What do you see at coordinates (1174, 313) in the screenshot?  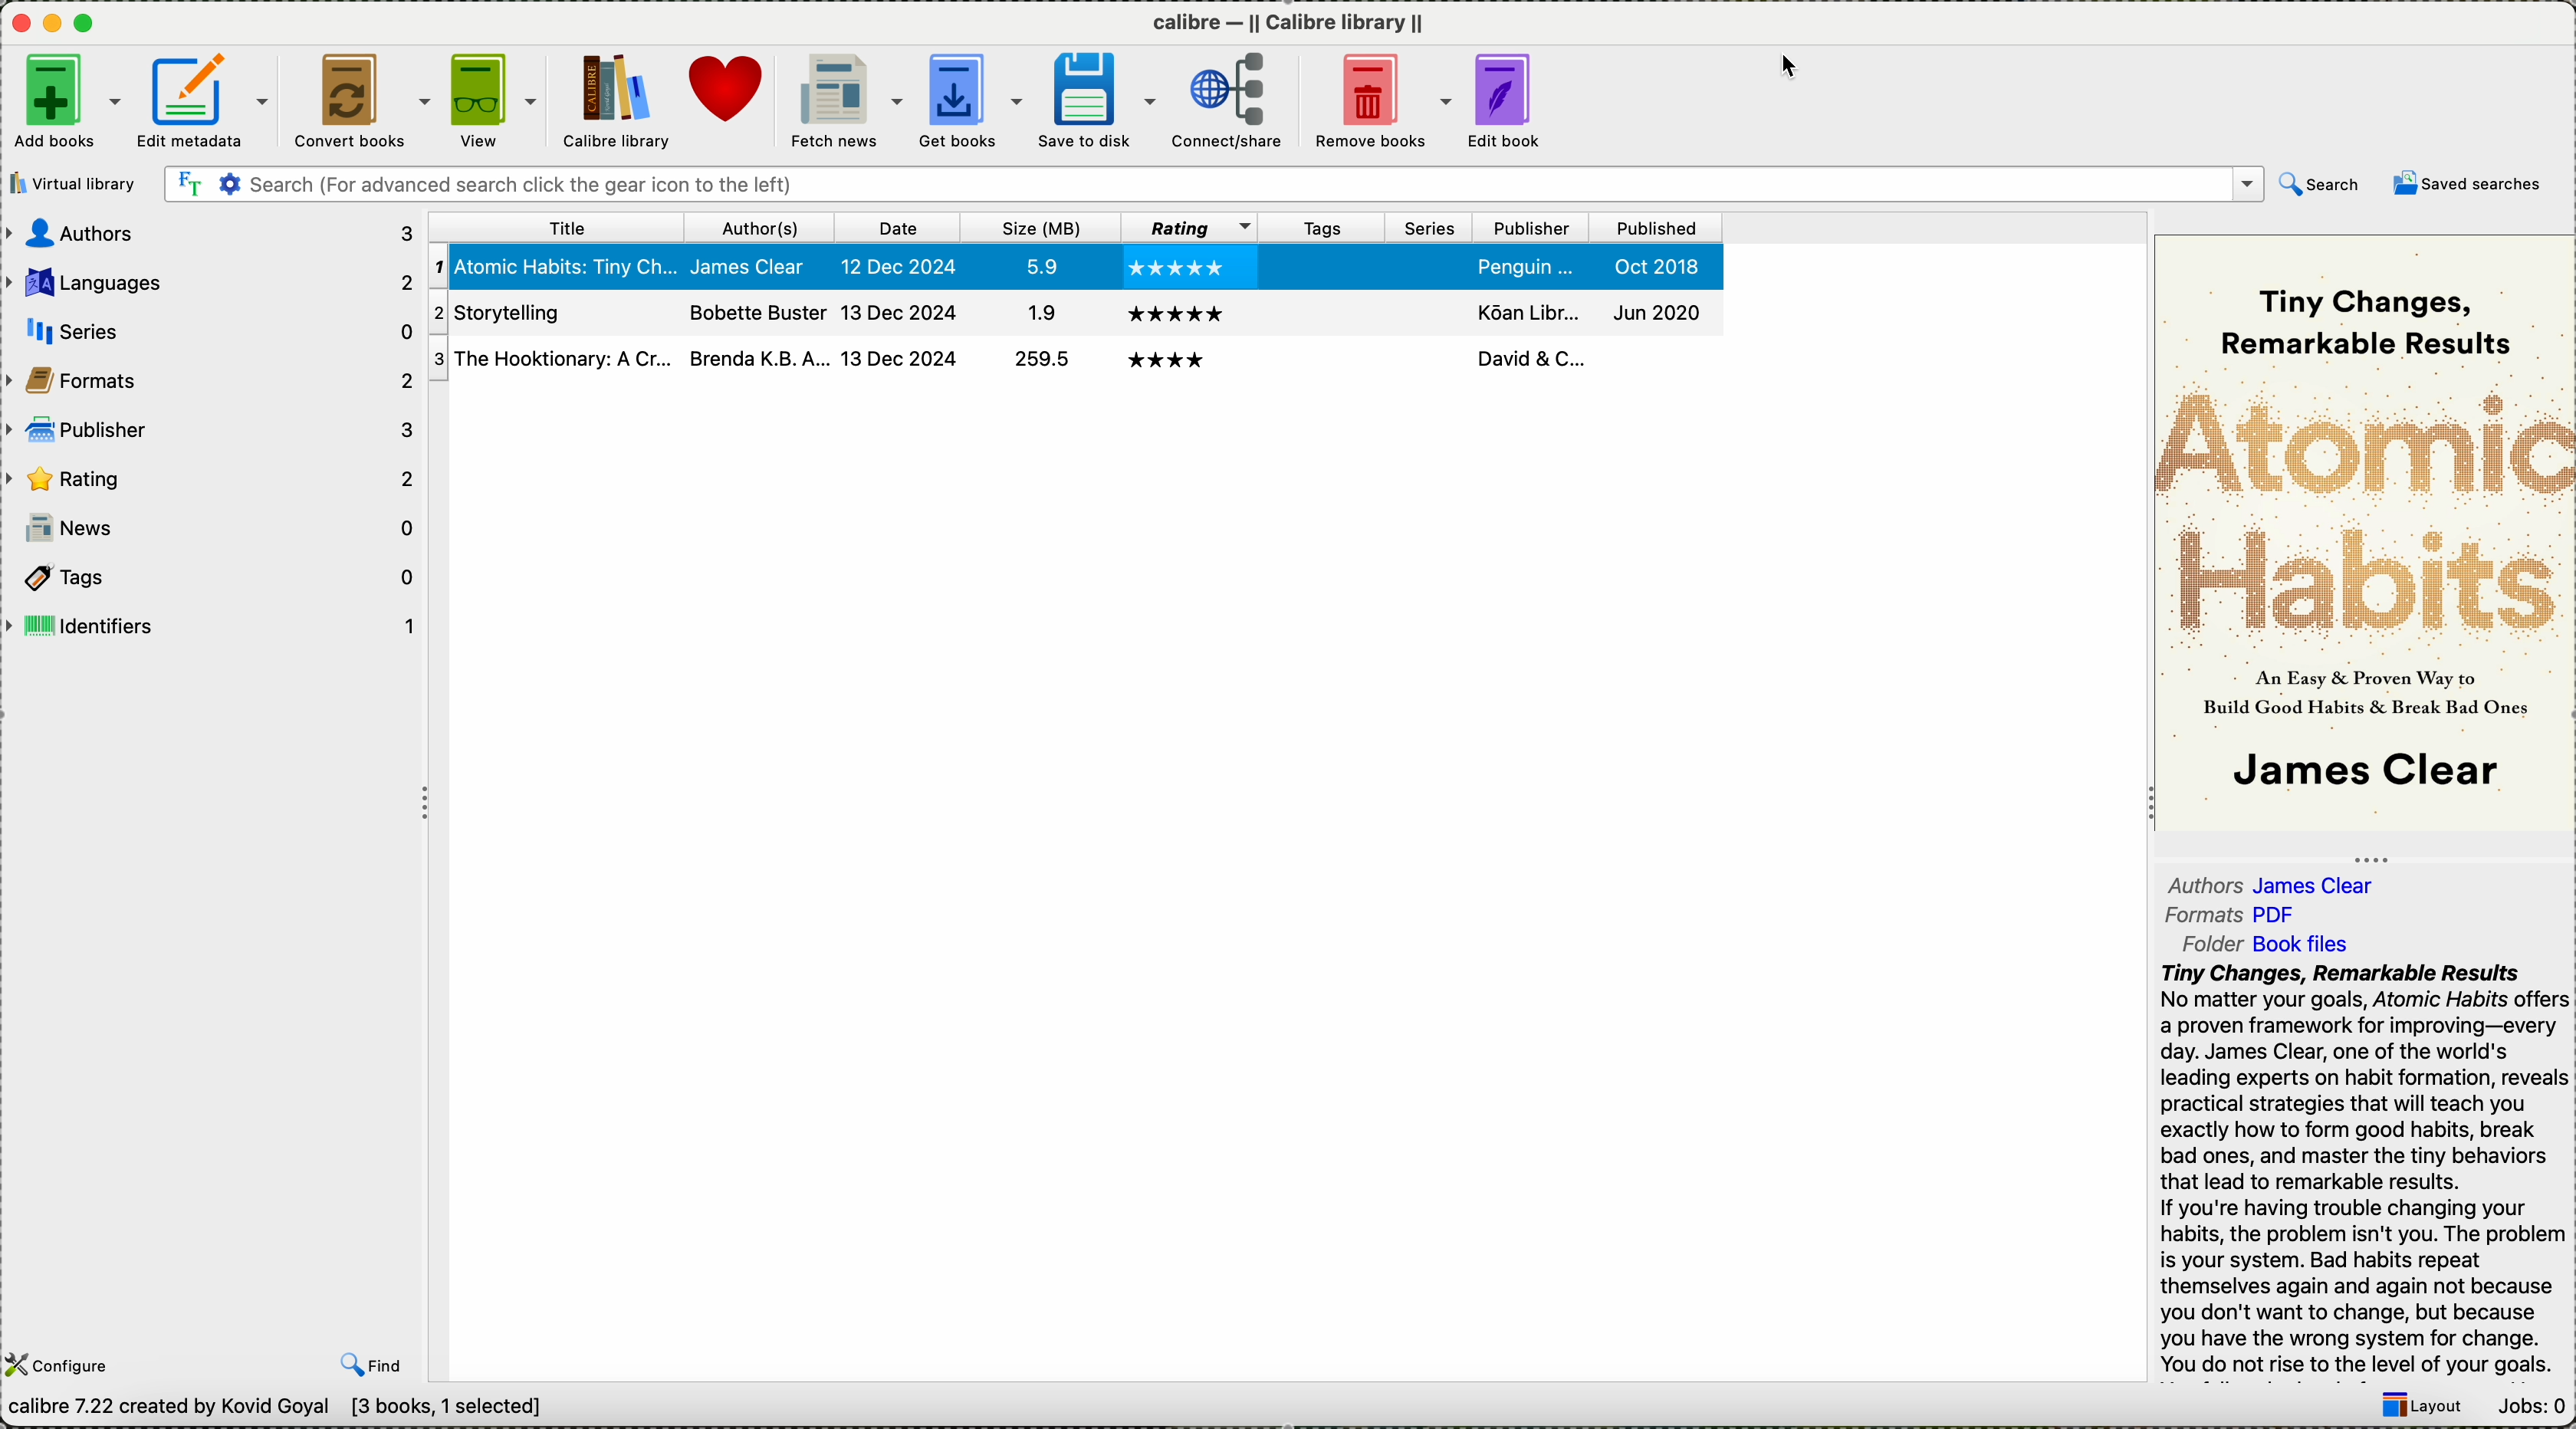 I see `5 star` at bounding box center [1174, 313].